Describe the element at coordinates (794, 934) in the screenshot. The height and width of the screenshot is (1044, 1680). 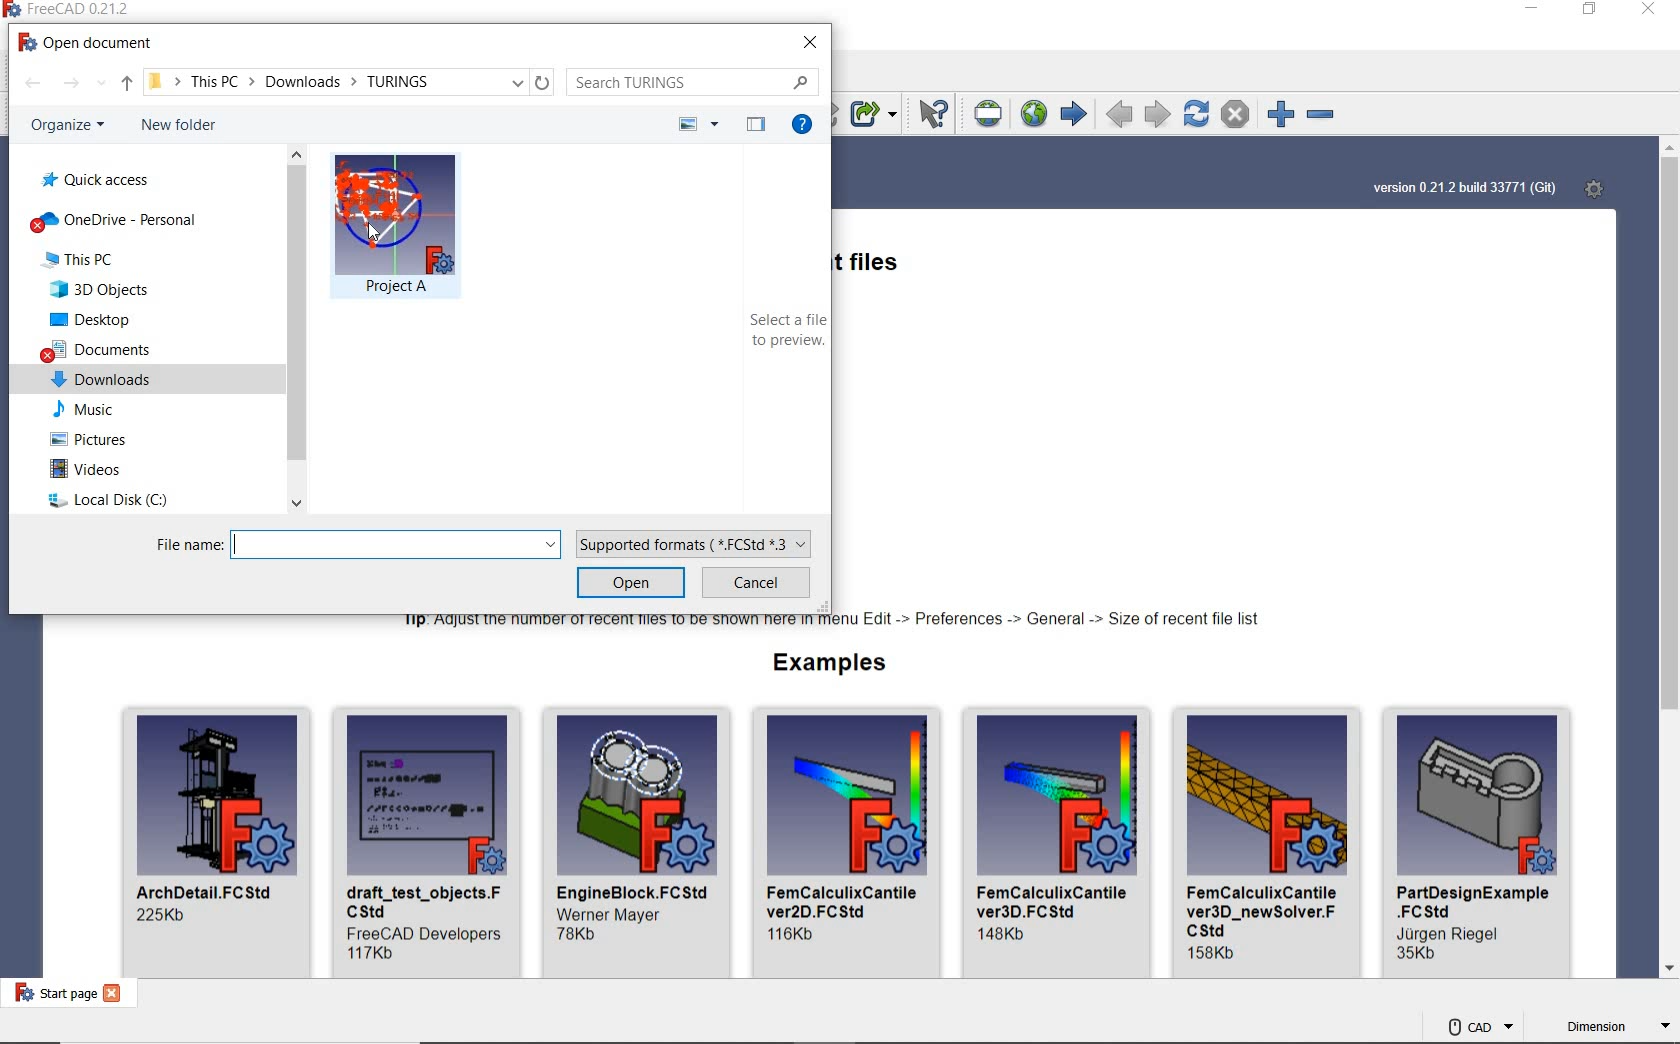
I see `size` at that location.